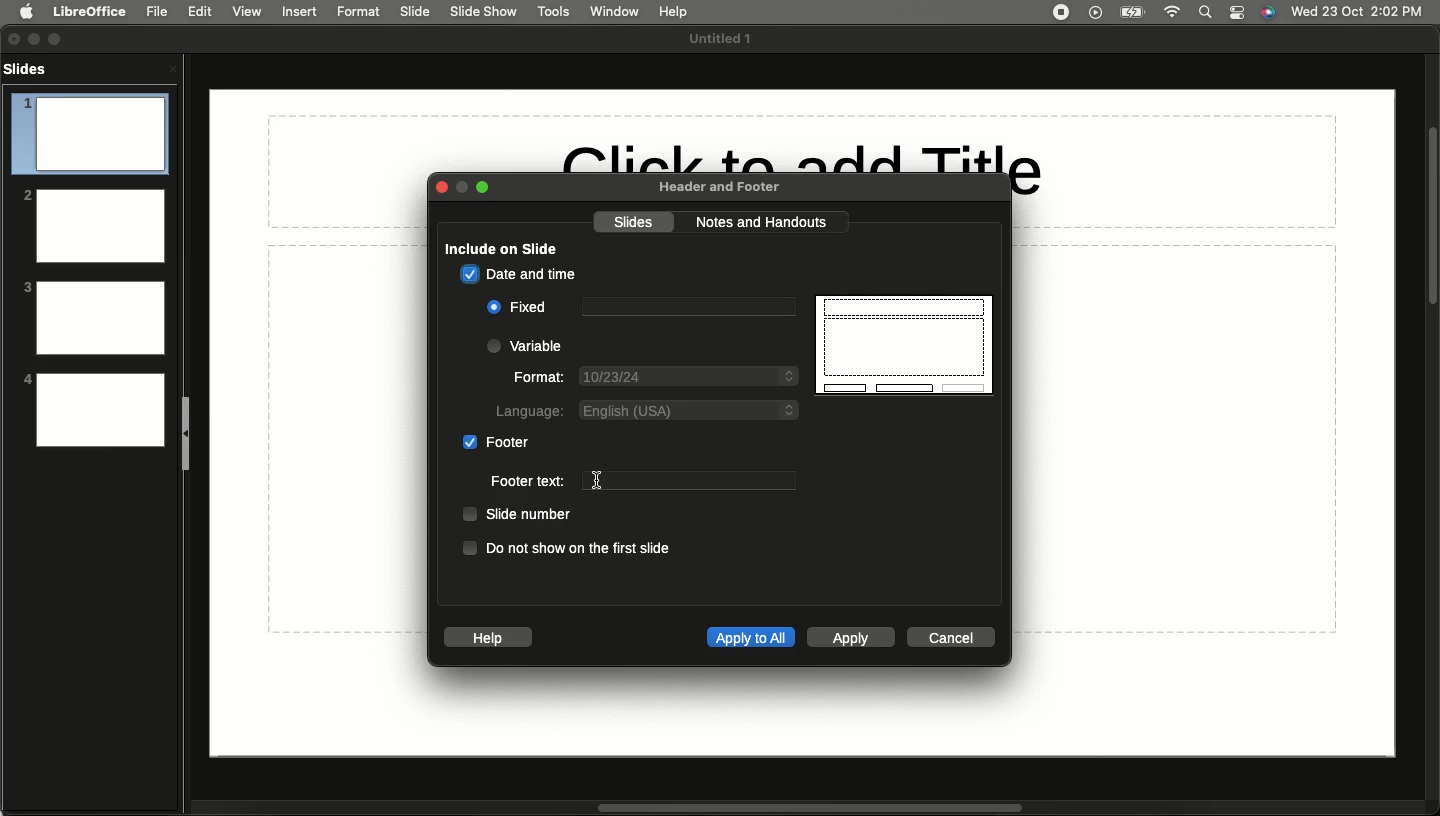  Describe the element at coordinates (59, 37) in the screenshot. I see `Expand` at that location.